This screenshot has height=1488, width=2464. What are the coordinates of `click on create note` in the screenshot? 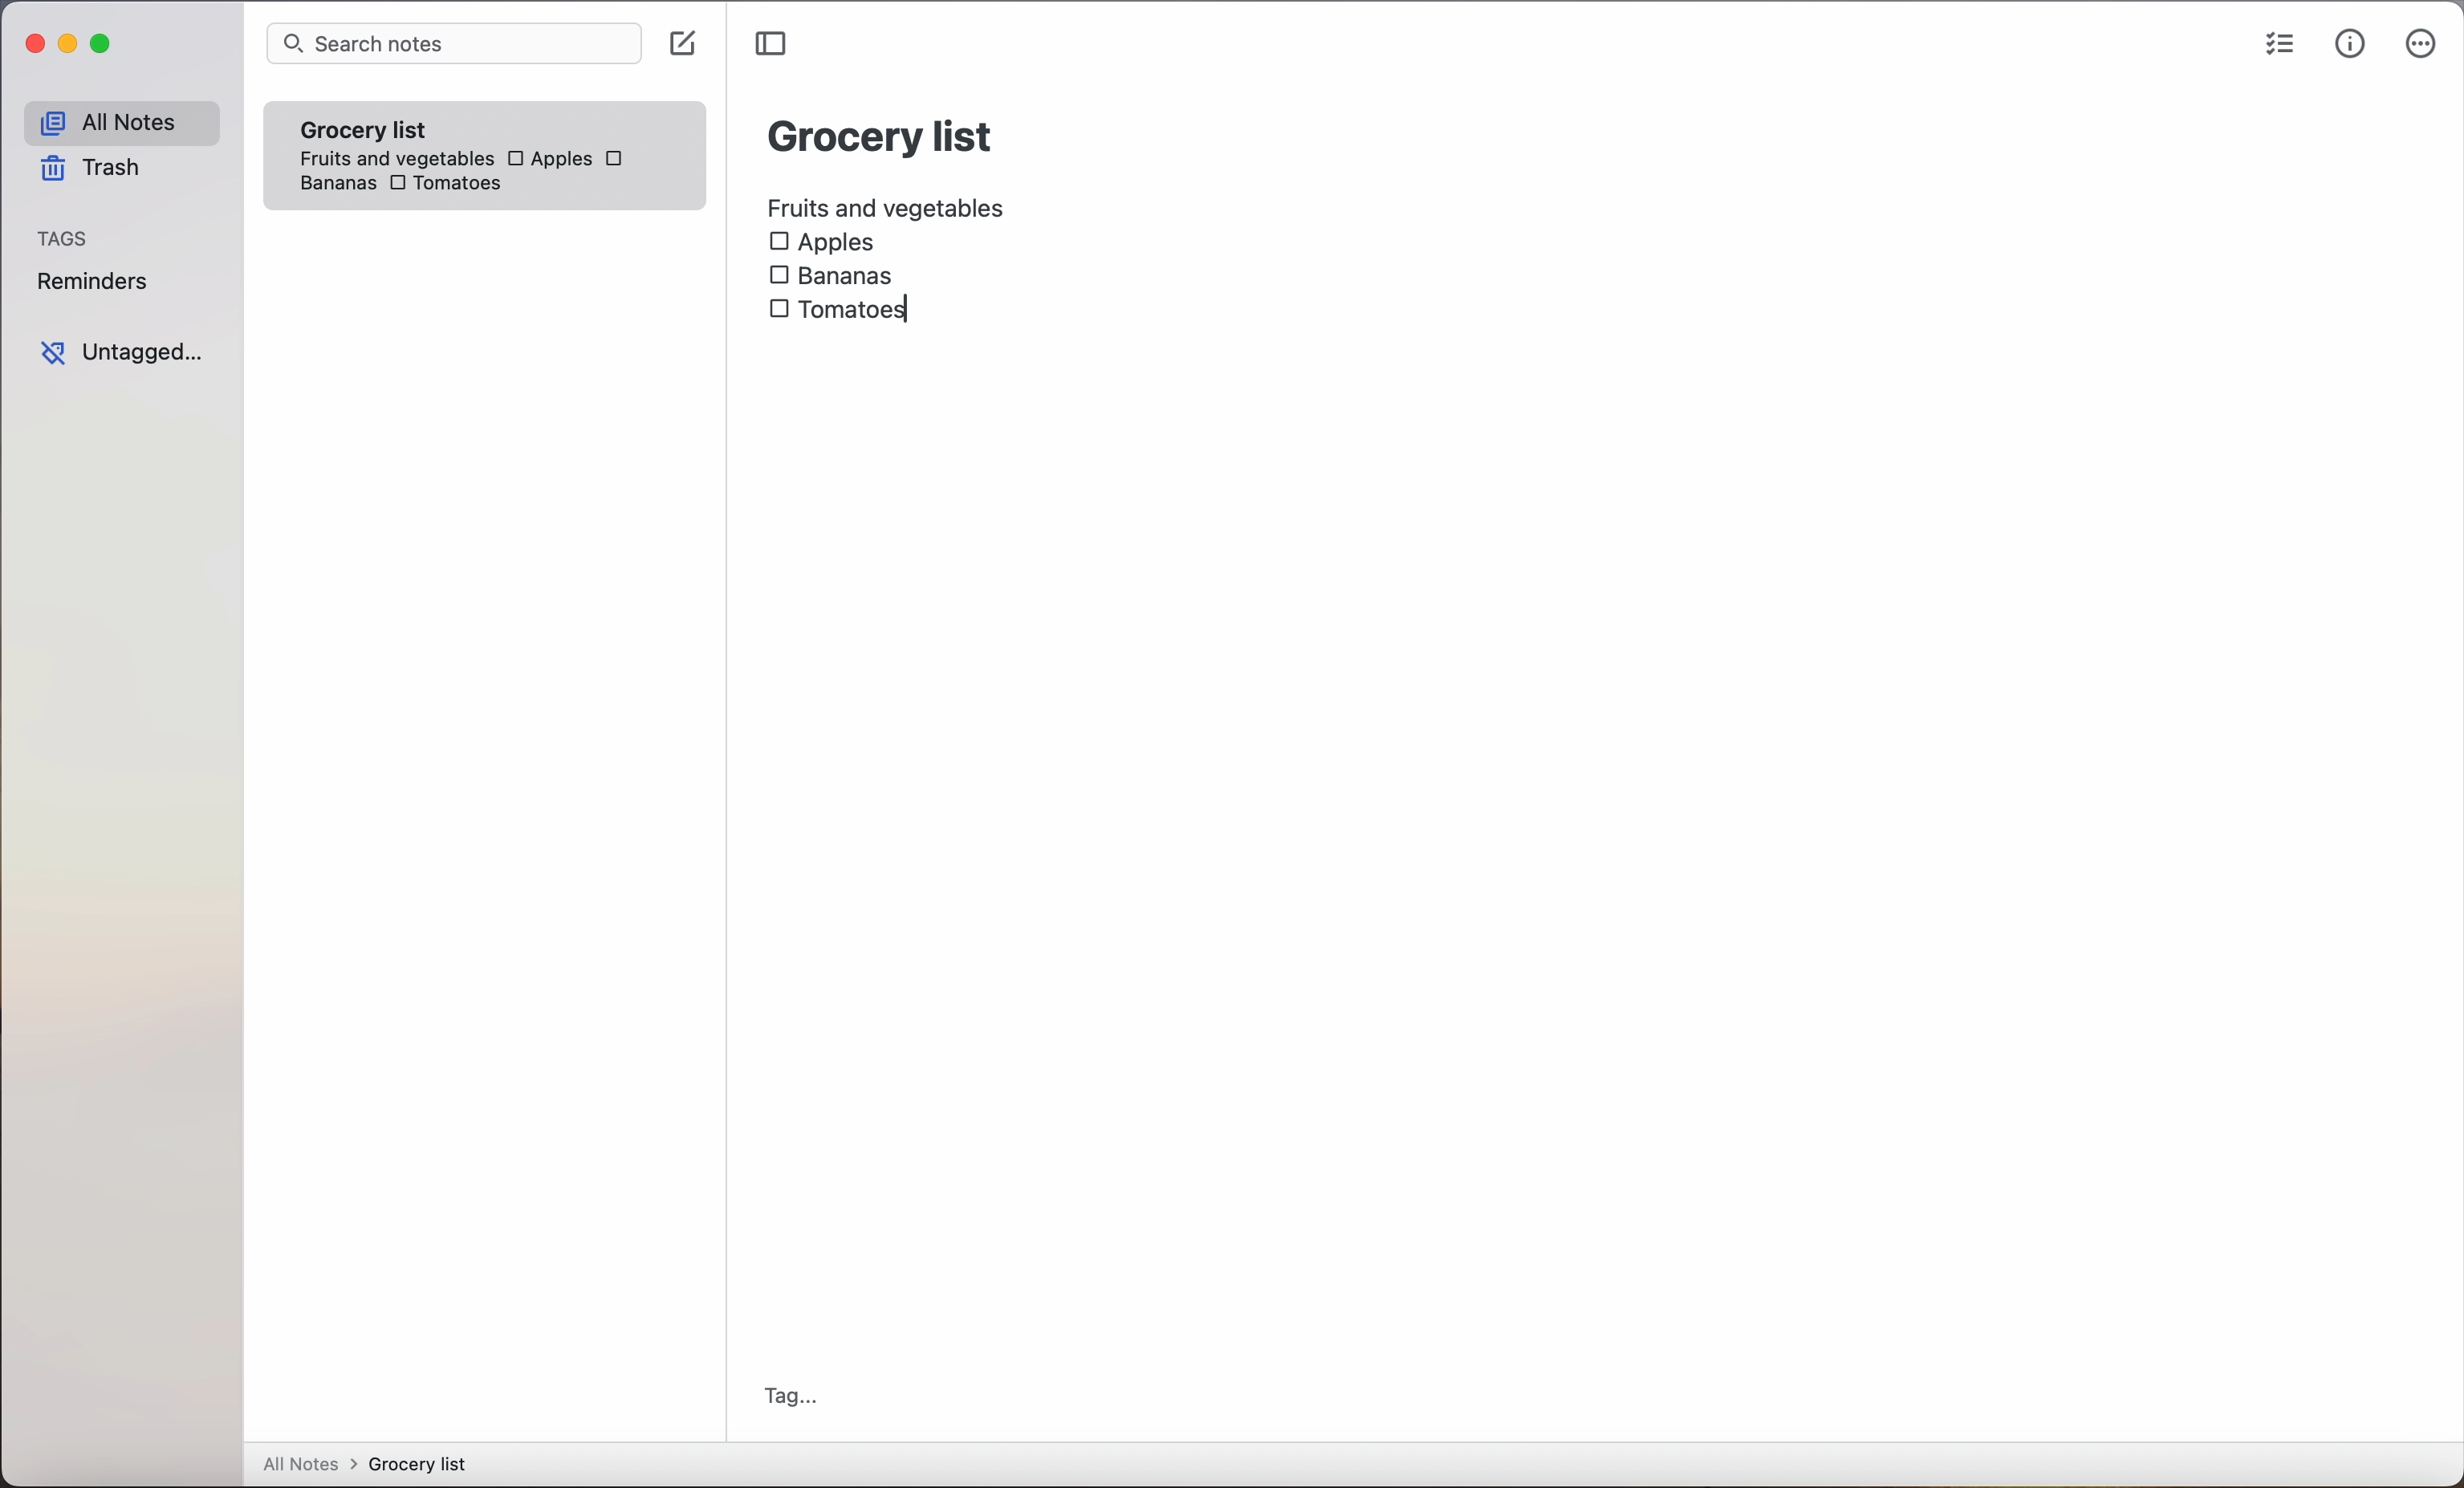 It's located at (687, 45).